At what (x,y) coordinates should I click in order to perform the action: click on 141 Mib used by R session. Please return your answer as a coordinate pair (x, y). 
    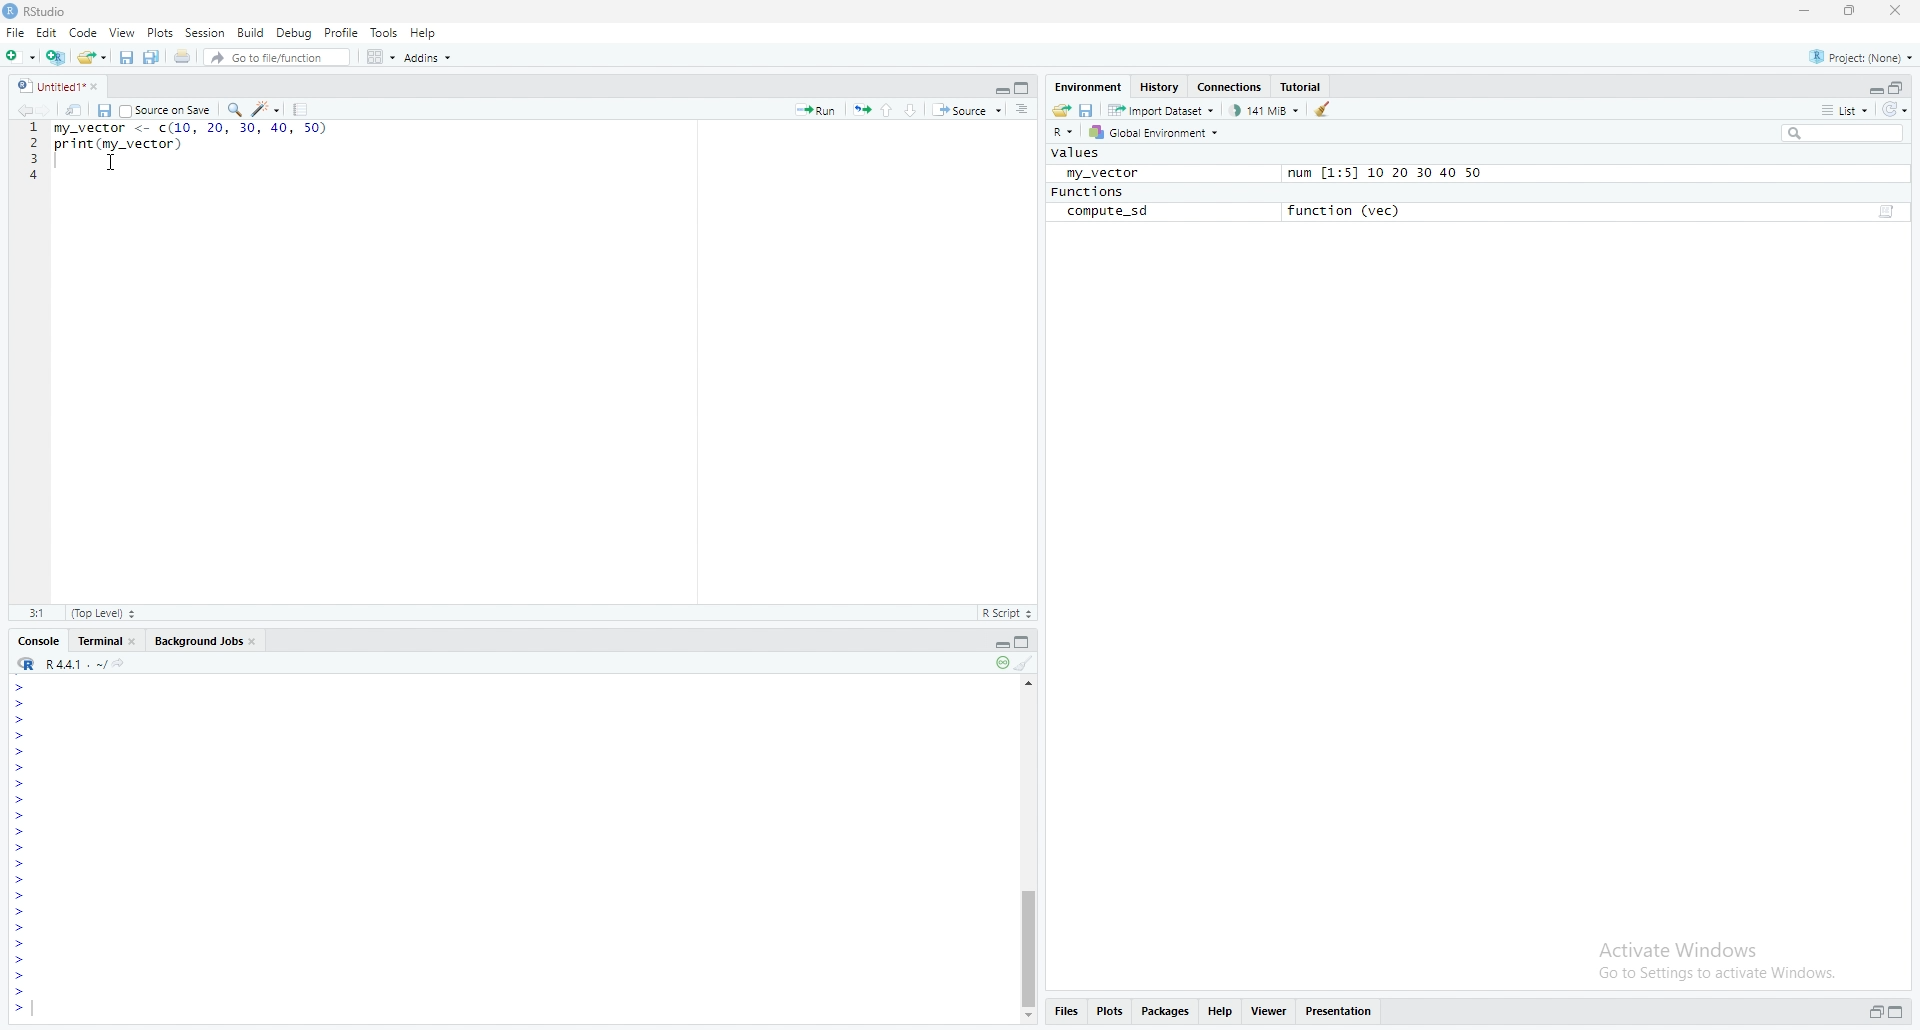
    Looking at the image, I should click on (1266, 109).